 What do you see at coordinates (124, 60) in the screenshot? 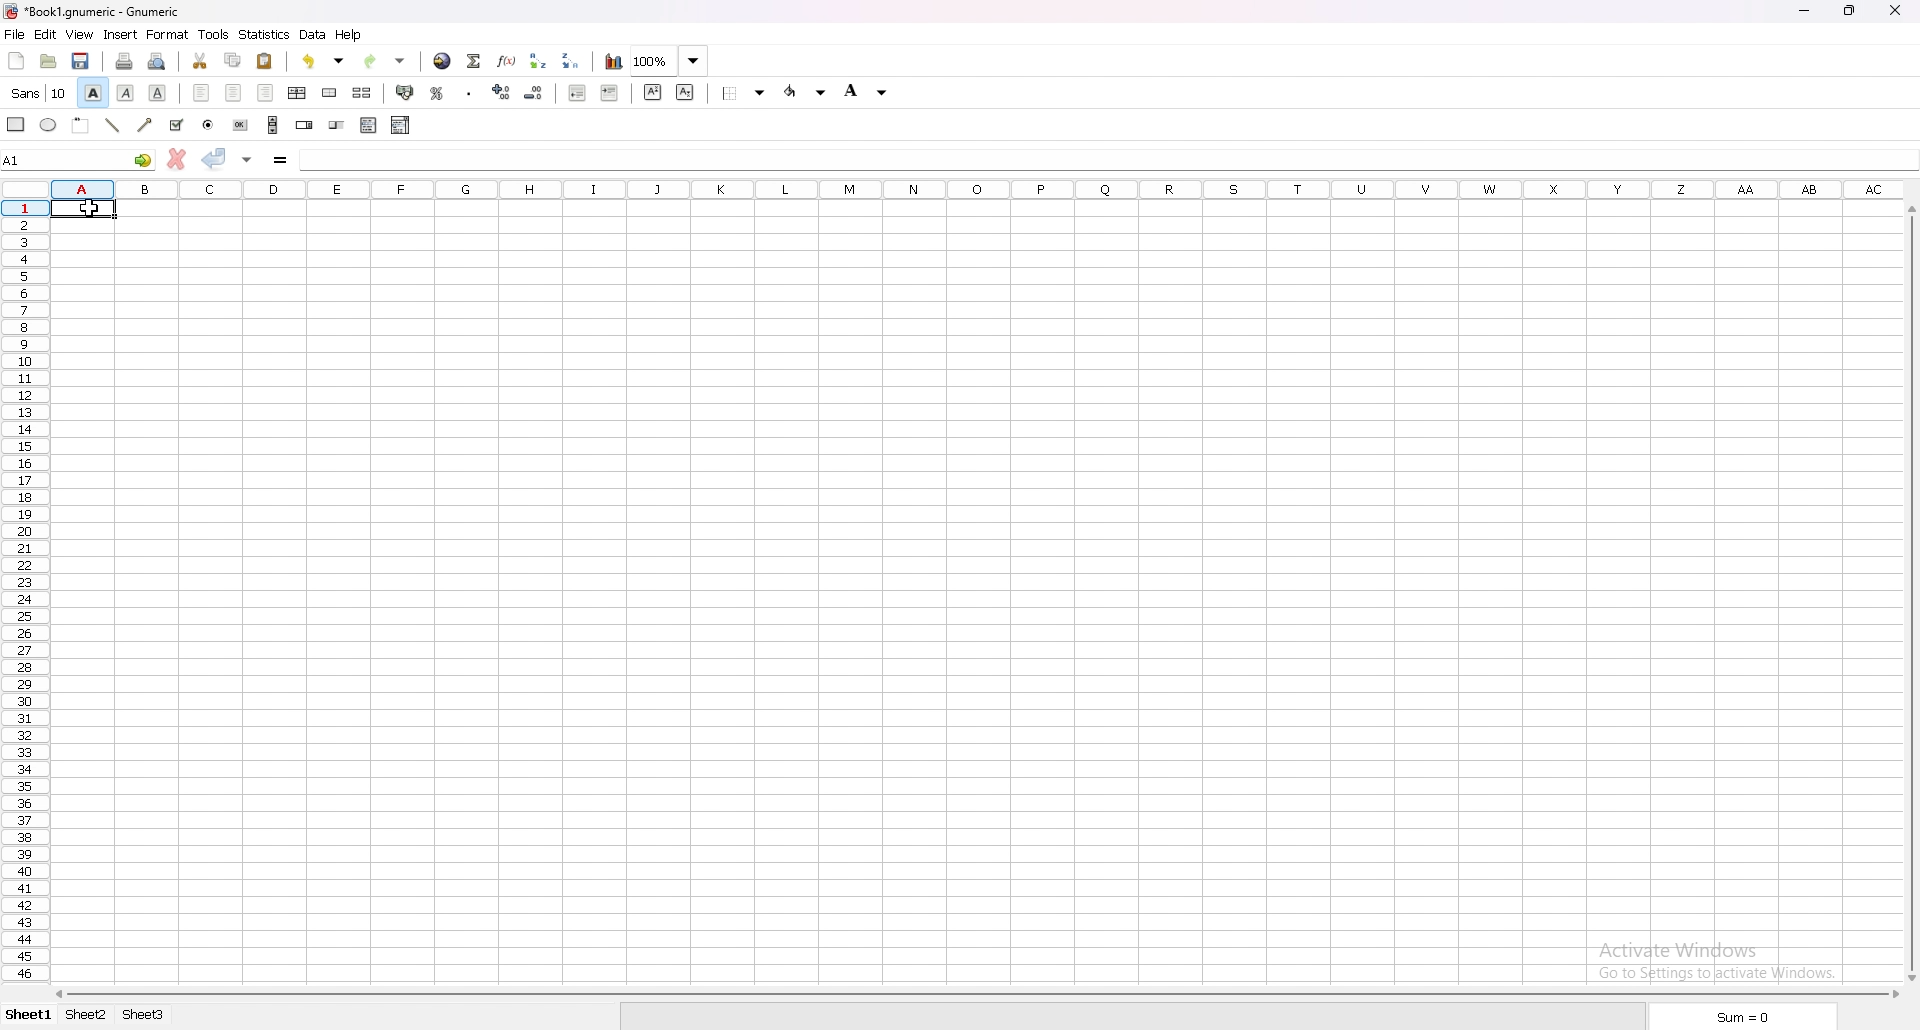
I see `print` at bounding box center [124, 60].